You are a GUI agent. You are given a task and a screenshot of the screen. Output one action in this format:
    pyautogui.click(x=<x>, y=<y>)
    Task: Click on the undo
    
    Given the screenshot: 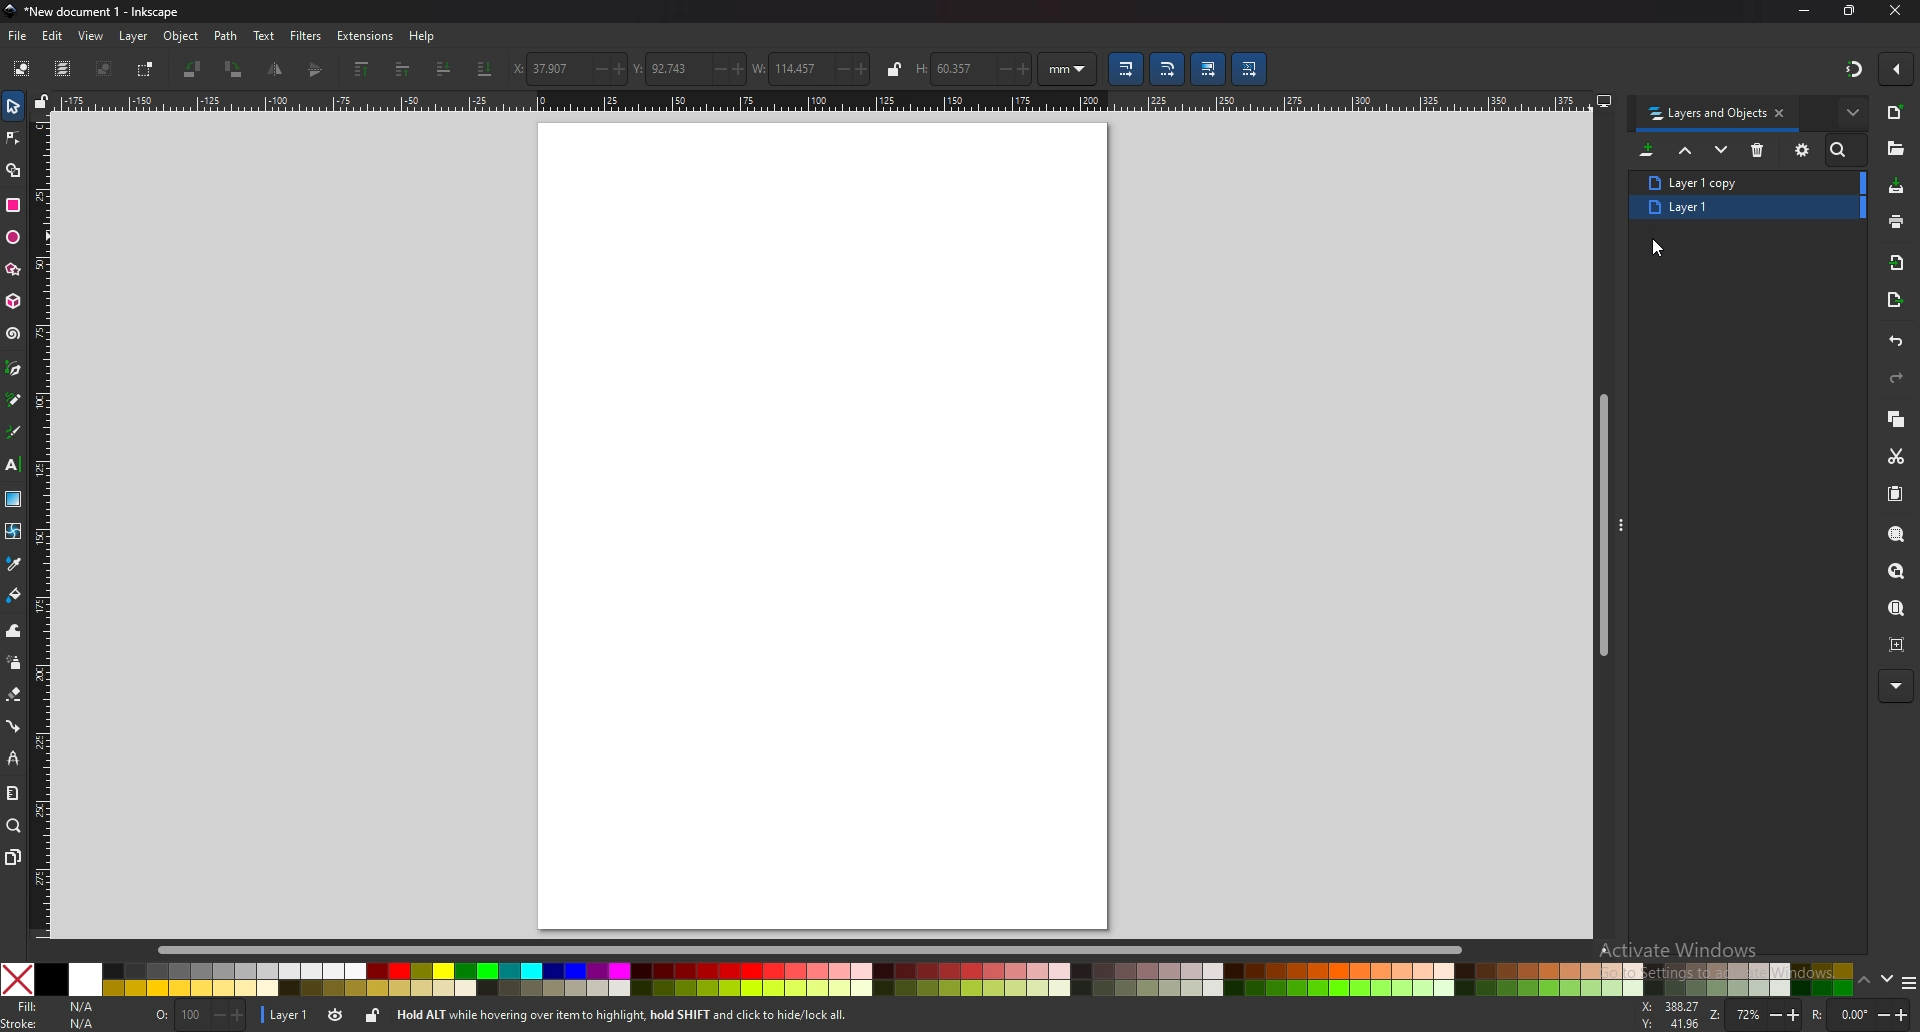 What is the action you would take?
    pyautogui.click(x=1896, y=343)
    